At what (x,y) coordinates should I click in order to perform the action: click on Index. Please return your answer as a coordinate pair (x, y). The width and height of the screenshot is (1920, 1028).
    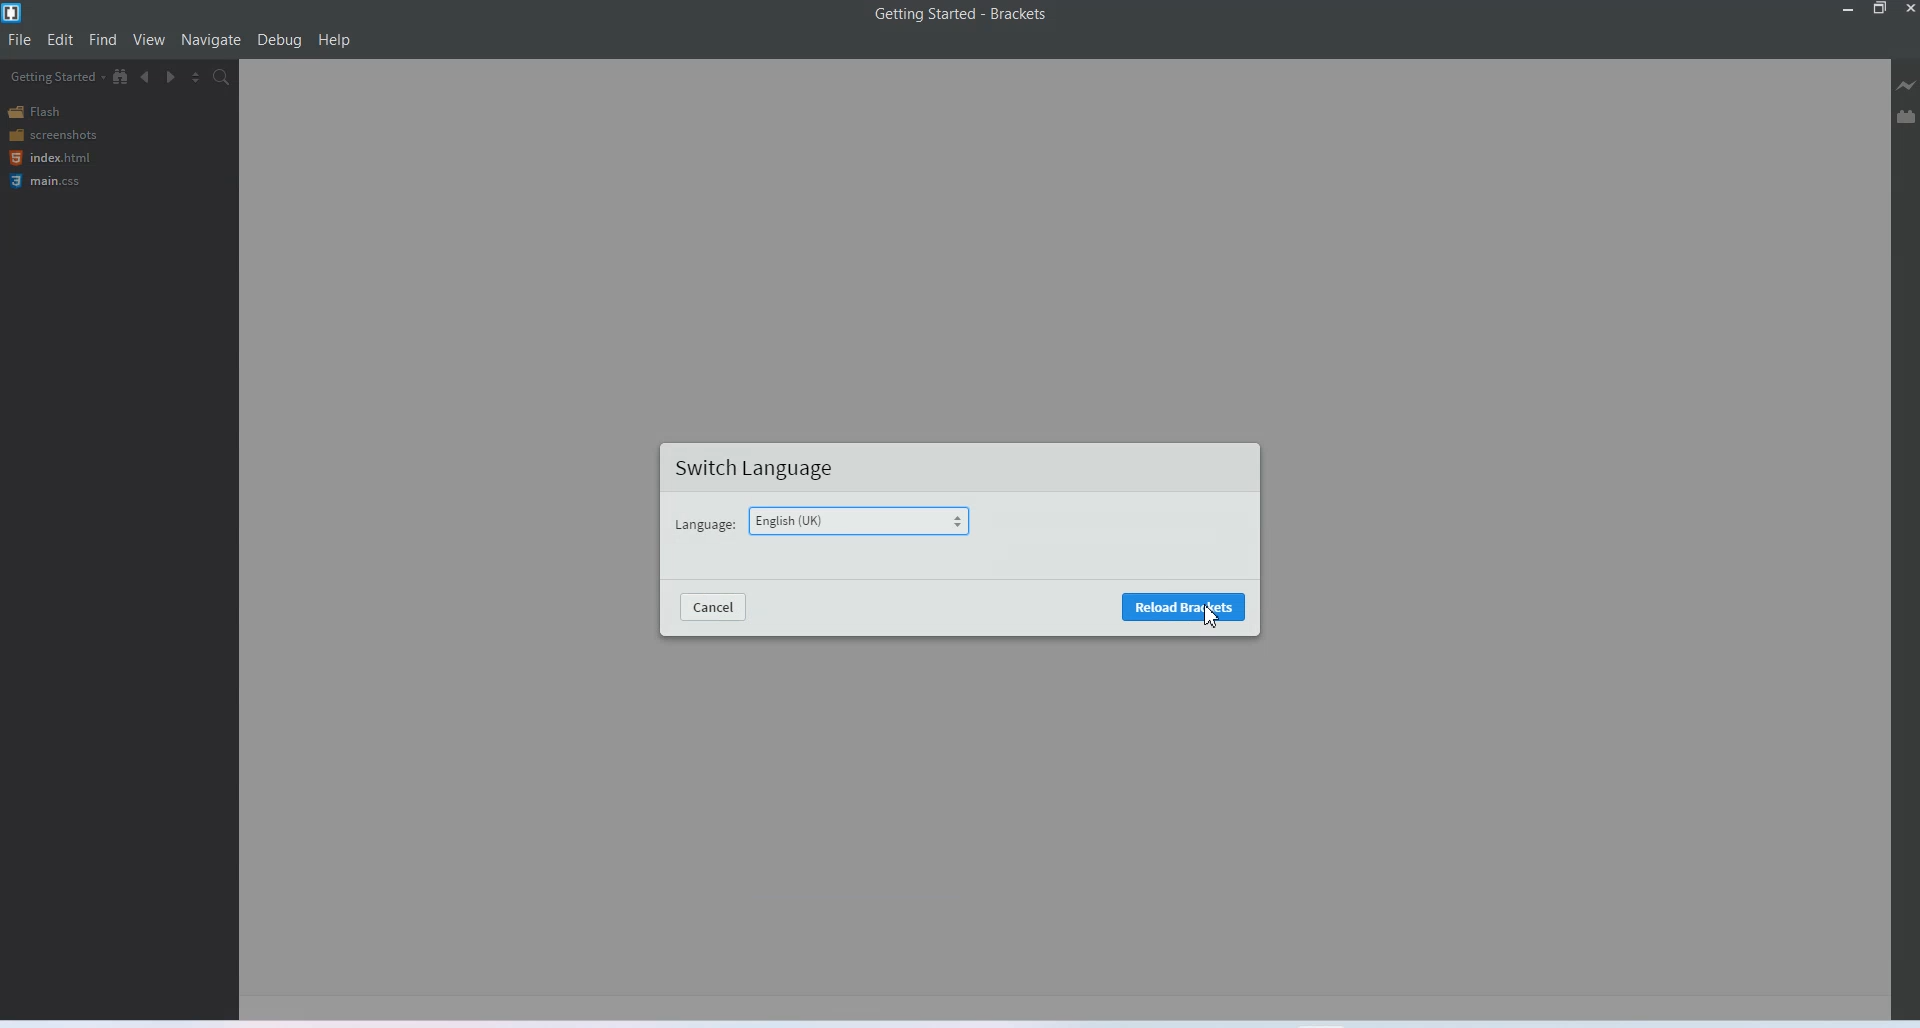
    Looking at the image, I should click on (48, 158).